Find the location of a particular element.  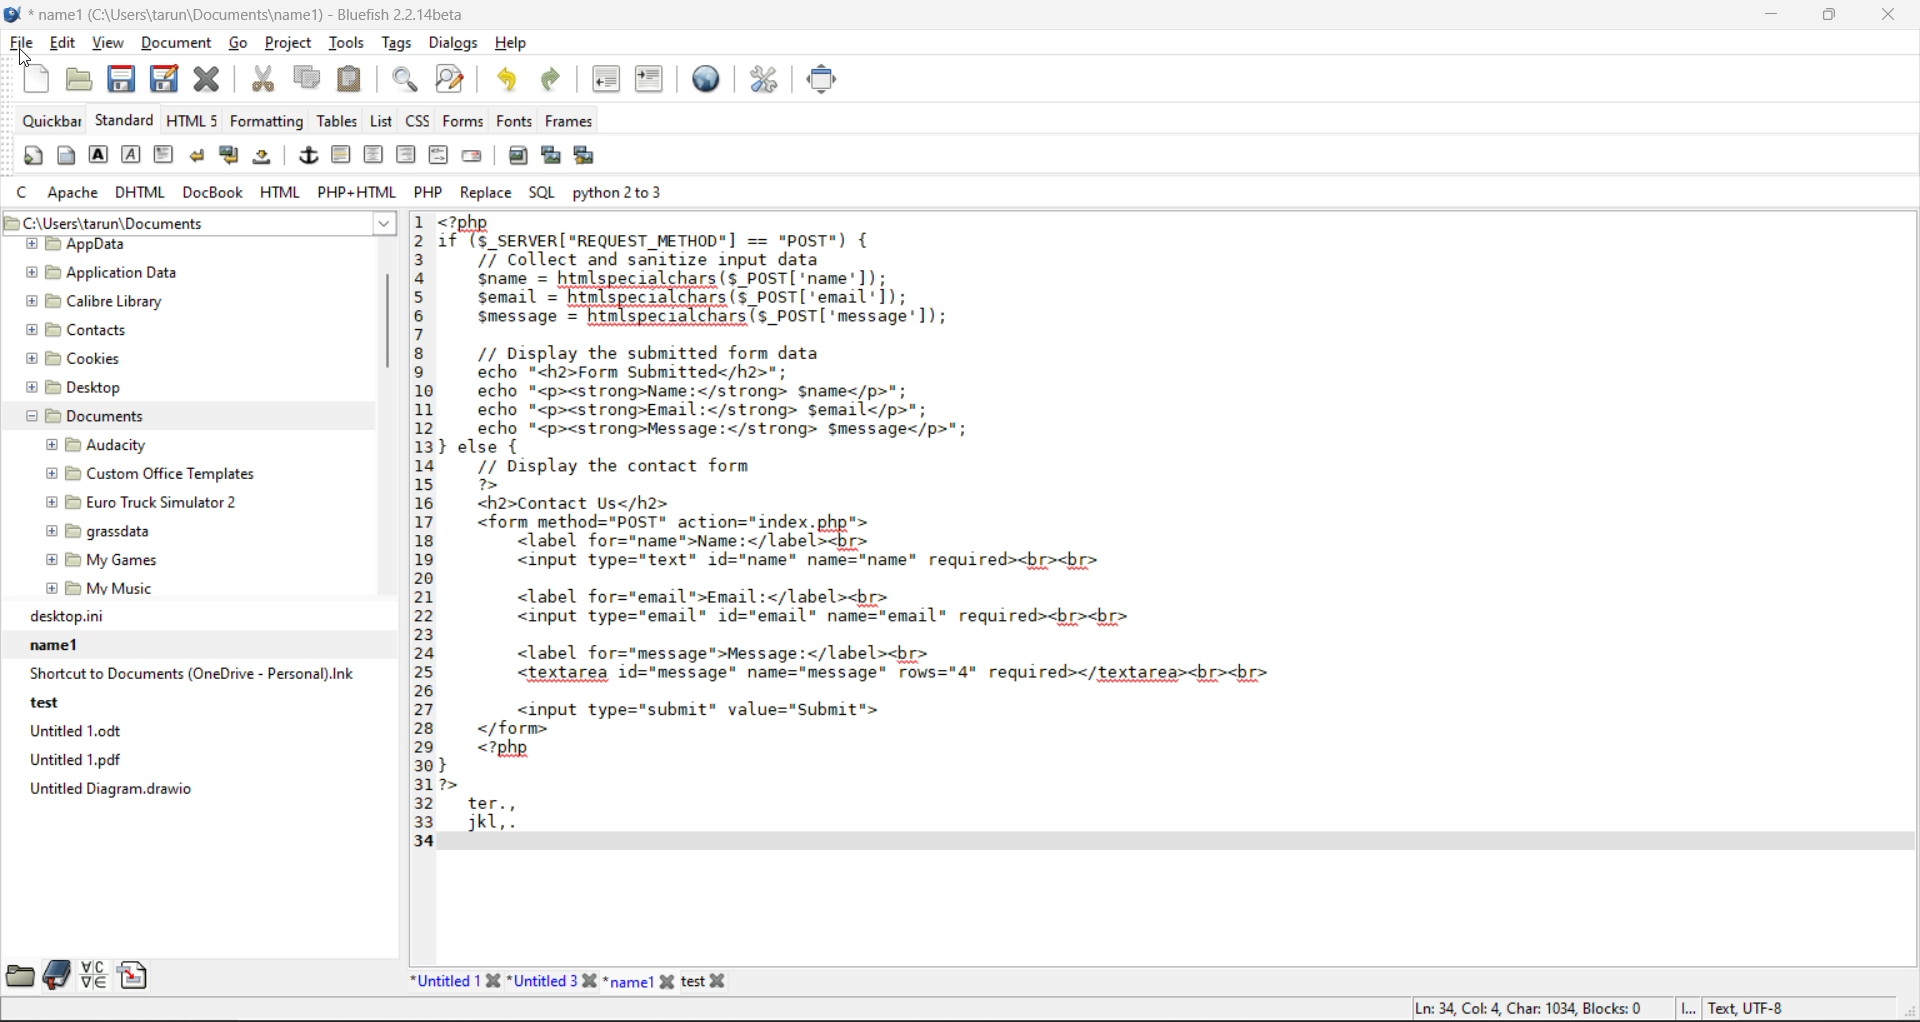

emphasis is located at coordinates (133, 154).